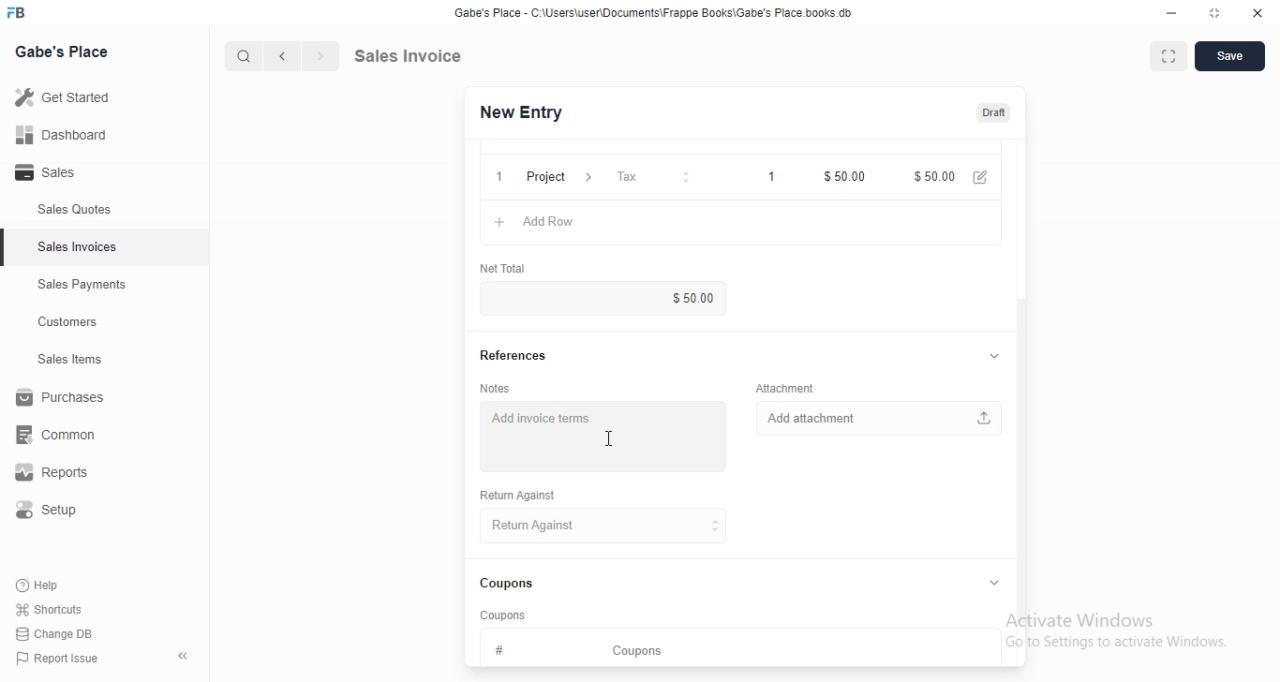  I want to click on Add attachment, so click(879, 420).